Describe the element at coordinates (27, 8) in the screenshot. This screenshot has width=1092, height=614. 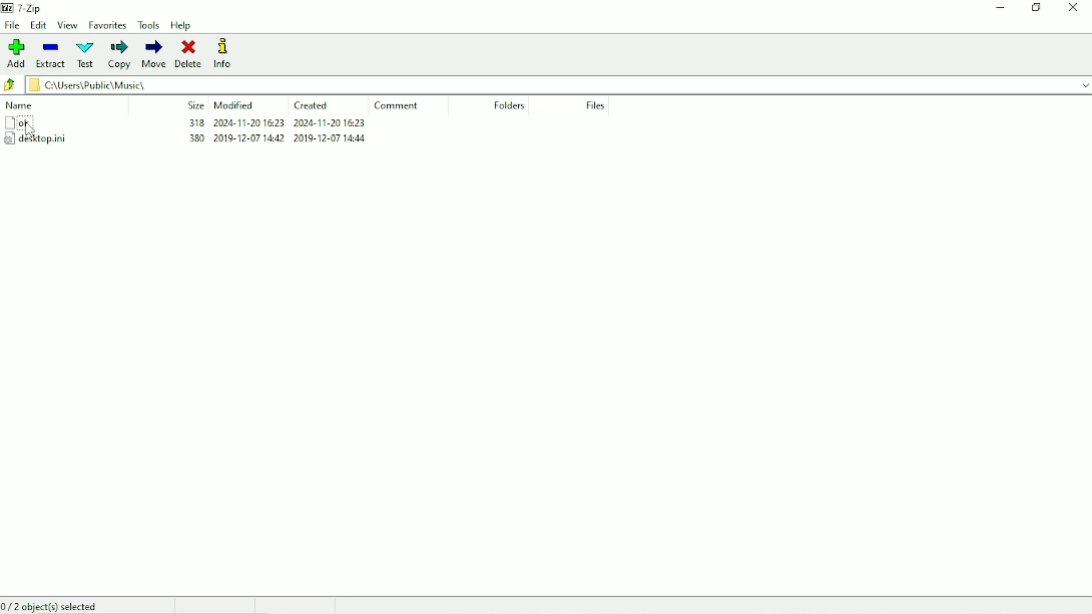
I see `7 - Zip` at that location.